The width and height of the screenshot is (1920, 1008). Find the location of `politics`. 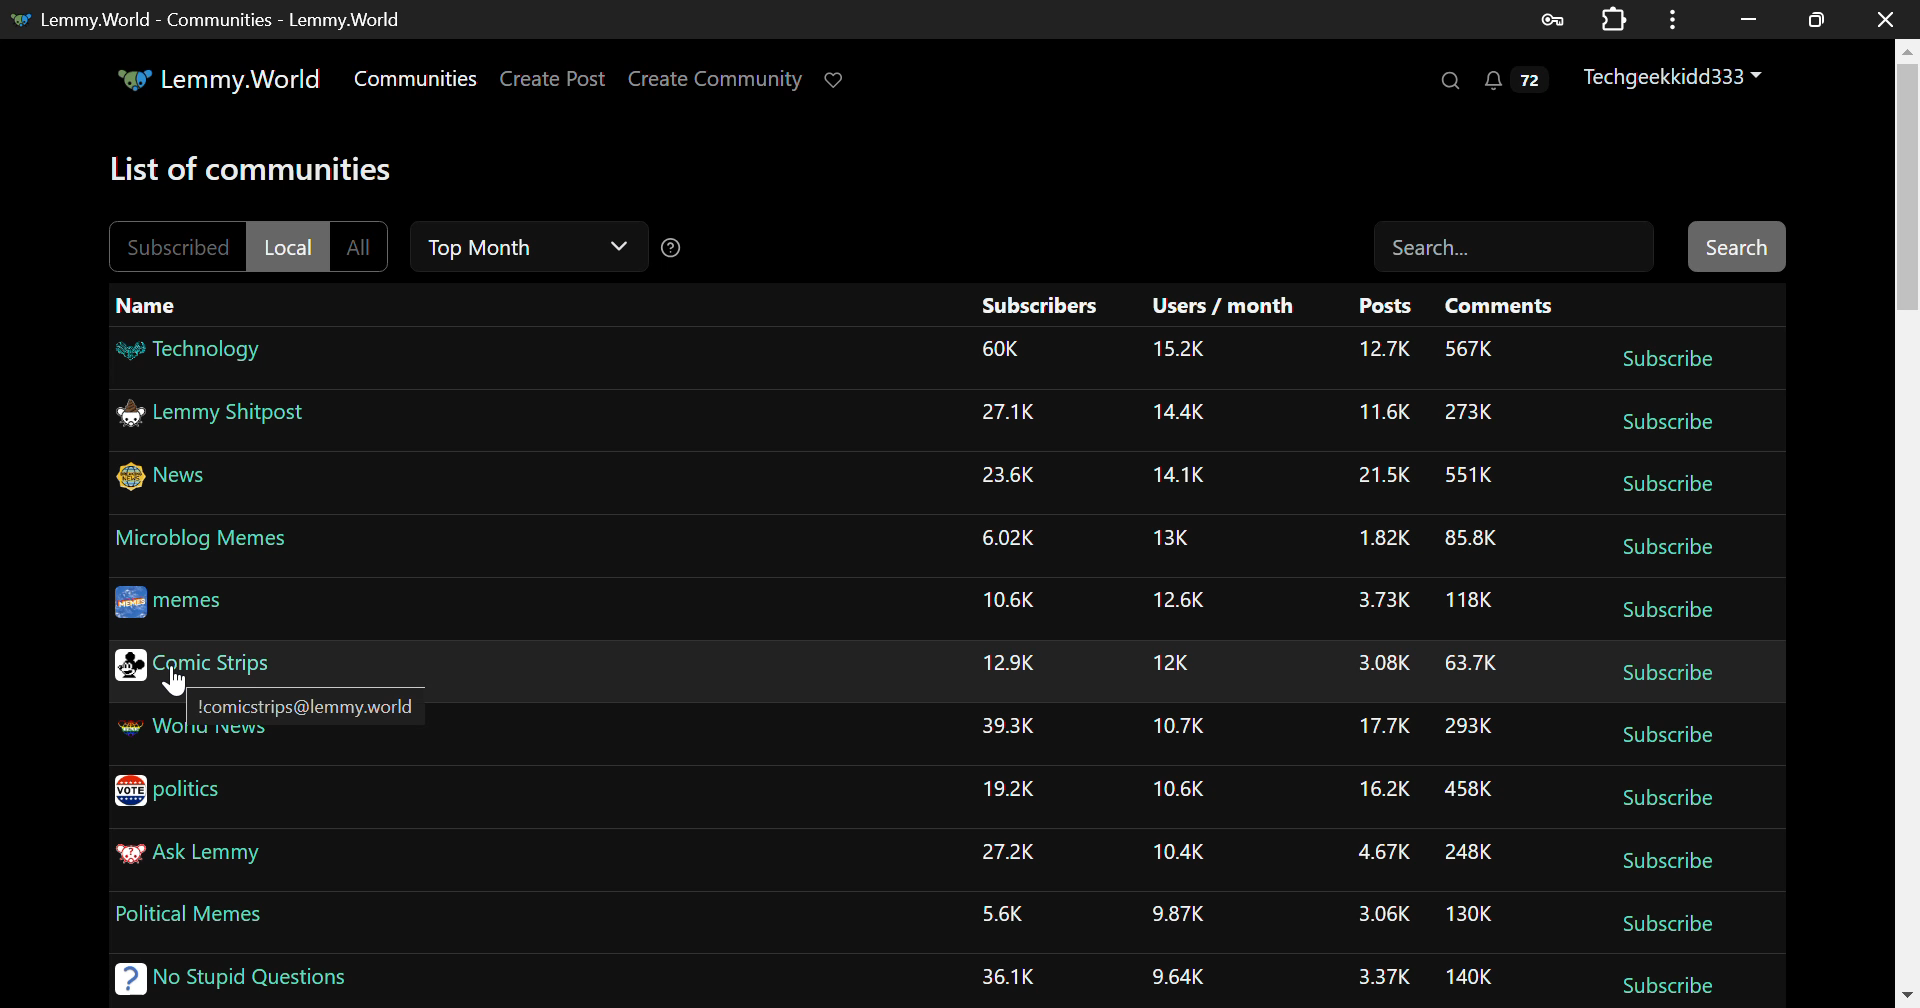

politics is located at coordinates (182, 791).